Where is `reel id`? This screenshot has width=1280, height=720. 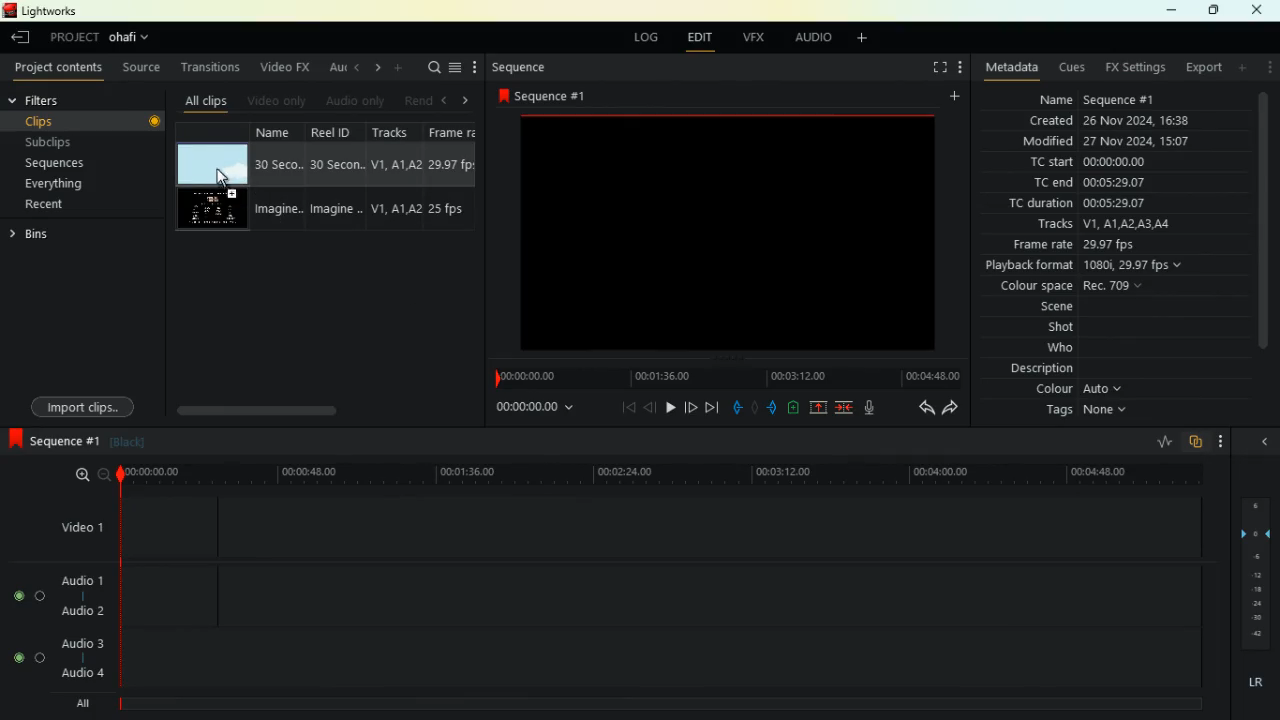 reel id is located at coordinates (338, 133).